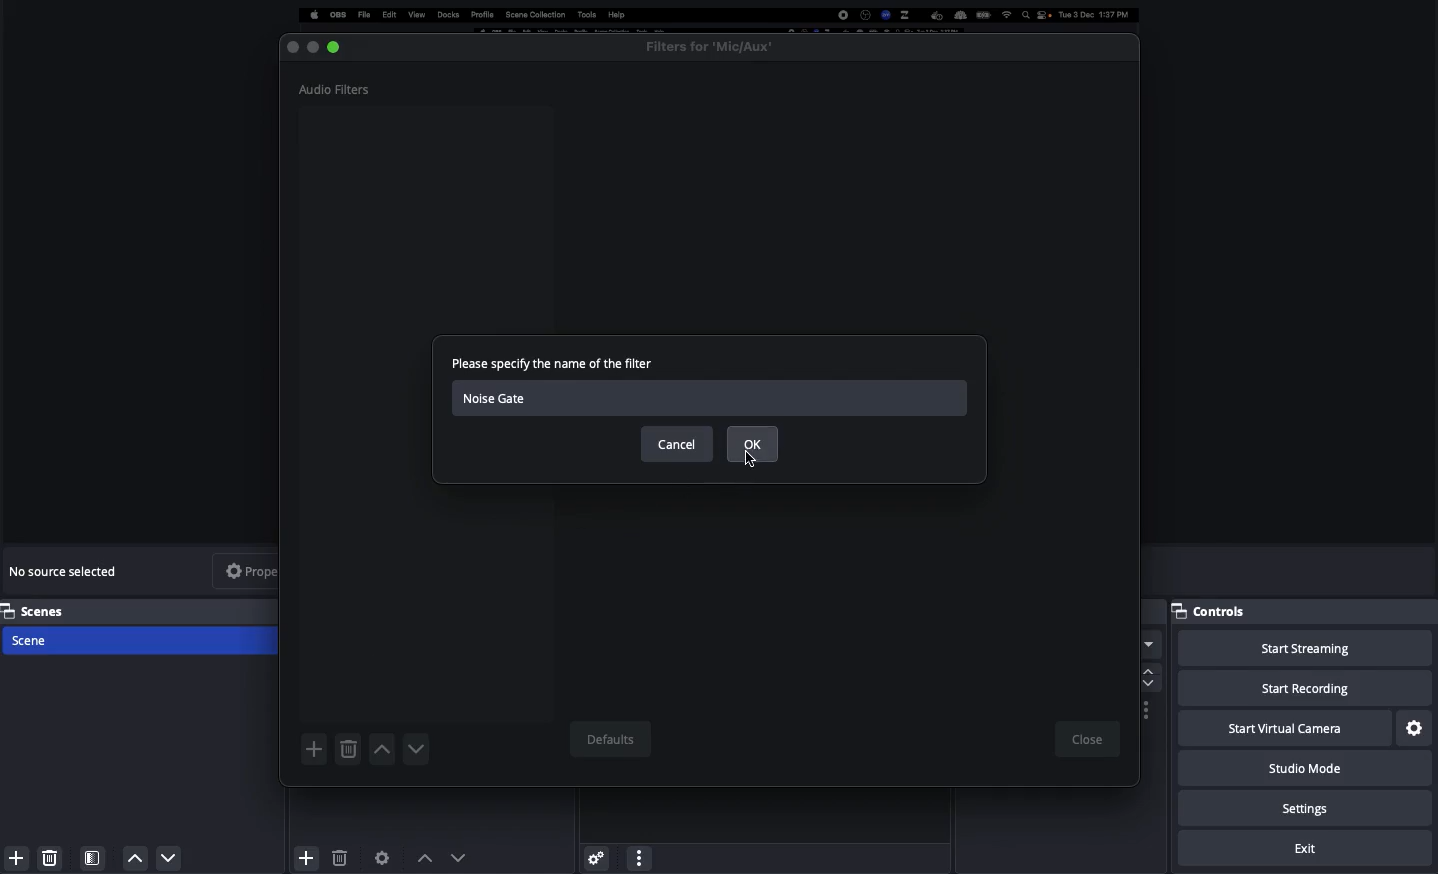 Image resolution: width=1438 pixels, height=874 pixels. Describe the element at coordinates (595, 854) in the screenshot. I see `Settings` at that location.